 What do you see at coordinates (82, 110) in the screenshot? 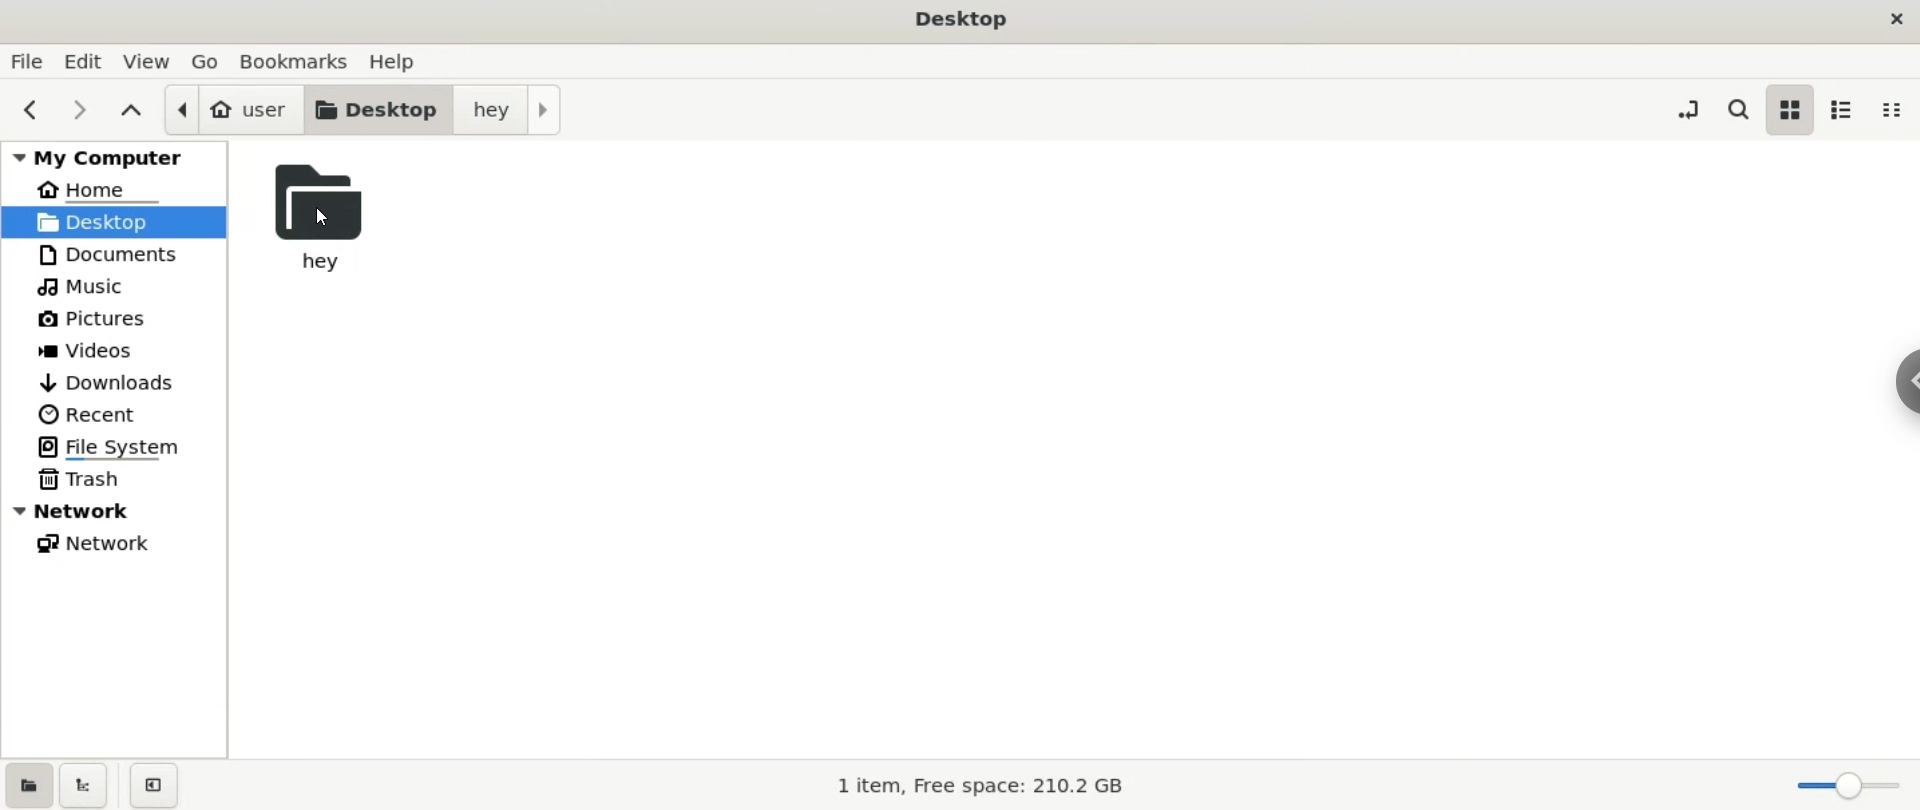
I see `next` at bounding box center [82, 110].